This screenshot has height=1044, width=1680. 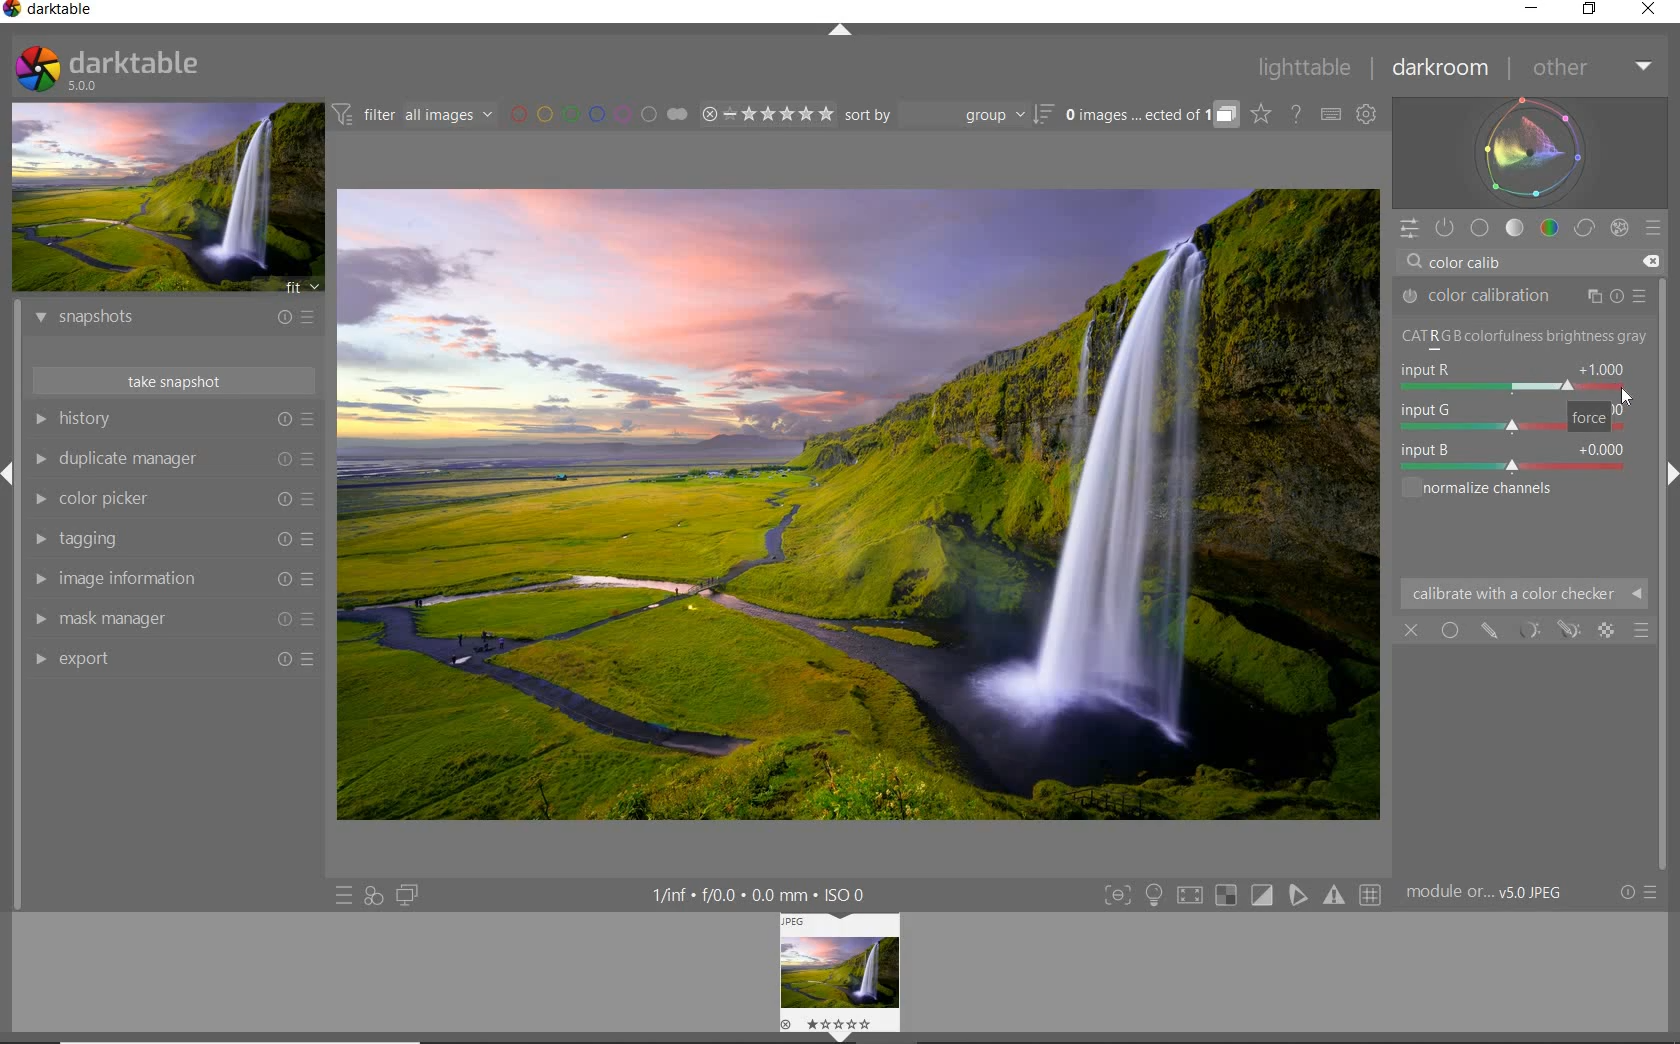 I want to click on effect, so click(x=1618, y=227).